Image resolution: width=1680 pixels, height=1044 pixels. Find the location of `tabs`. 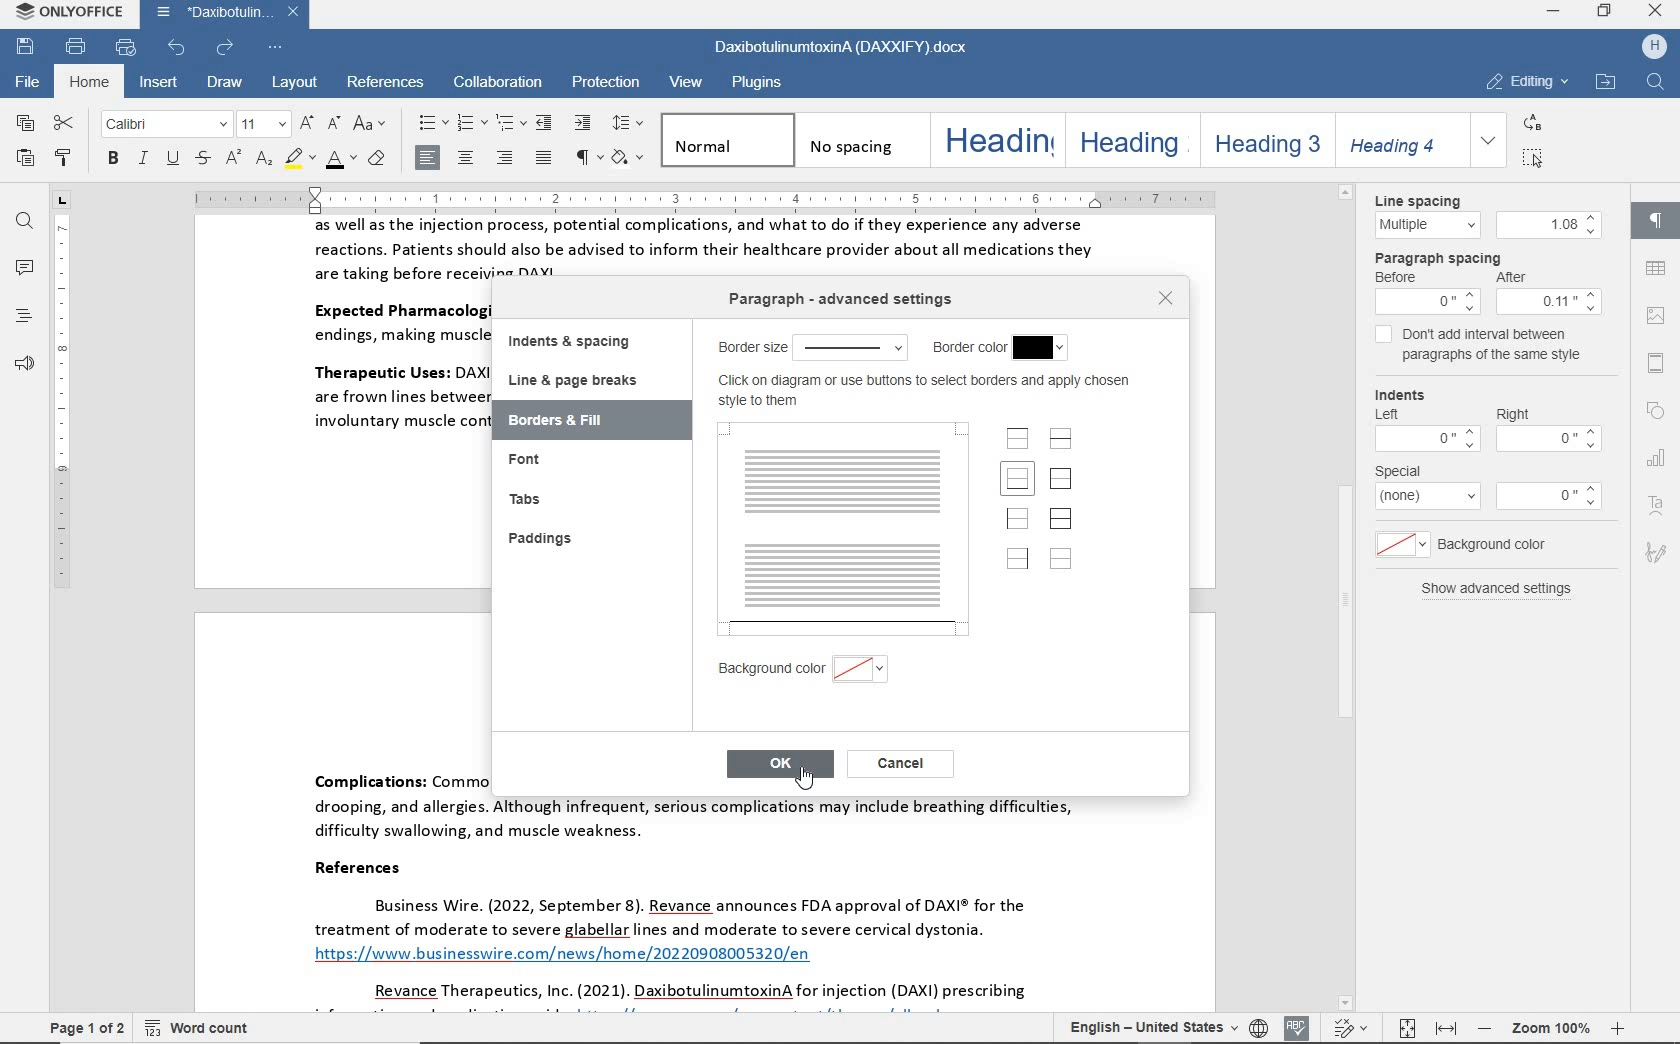

tabs is located at coordinates (527, 497).